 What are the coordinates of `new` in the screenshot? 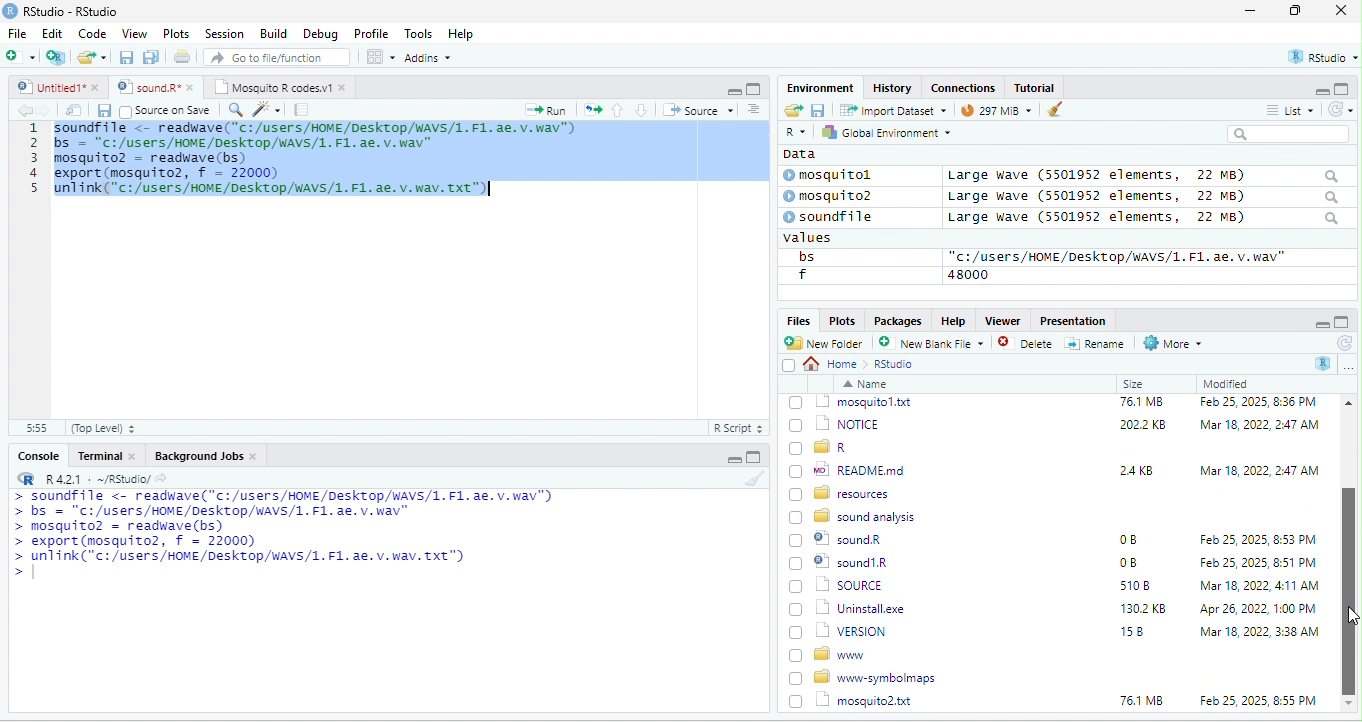 It's located at (20, 55).